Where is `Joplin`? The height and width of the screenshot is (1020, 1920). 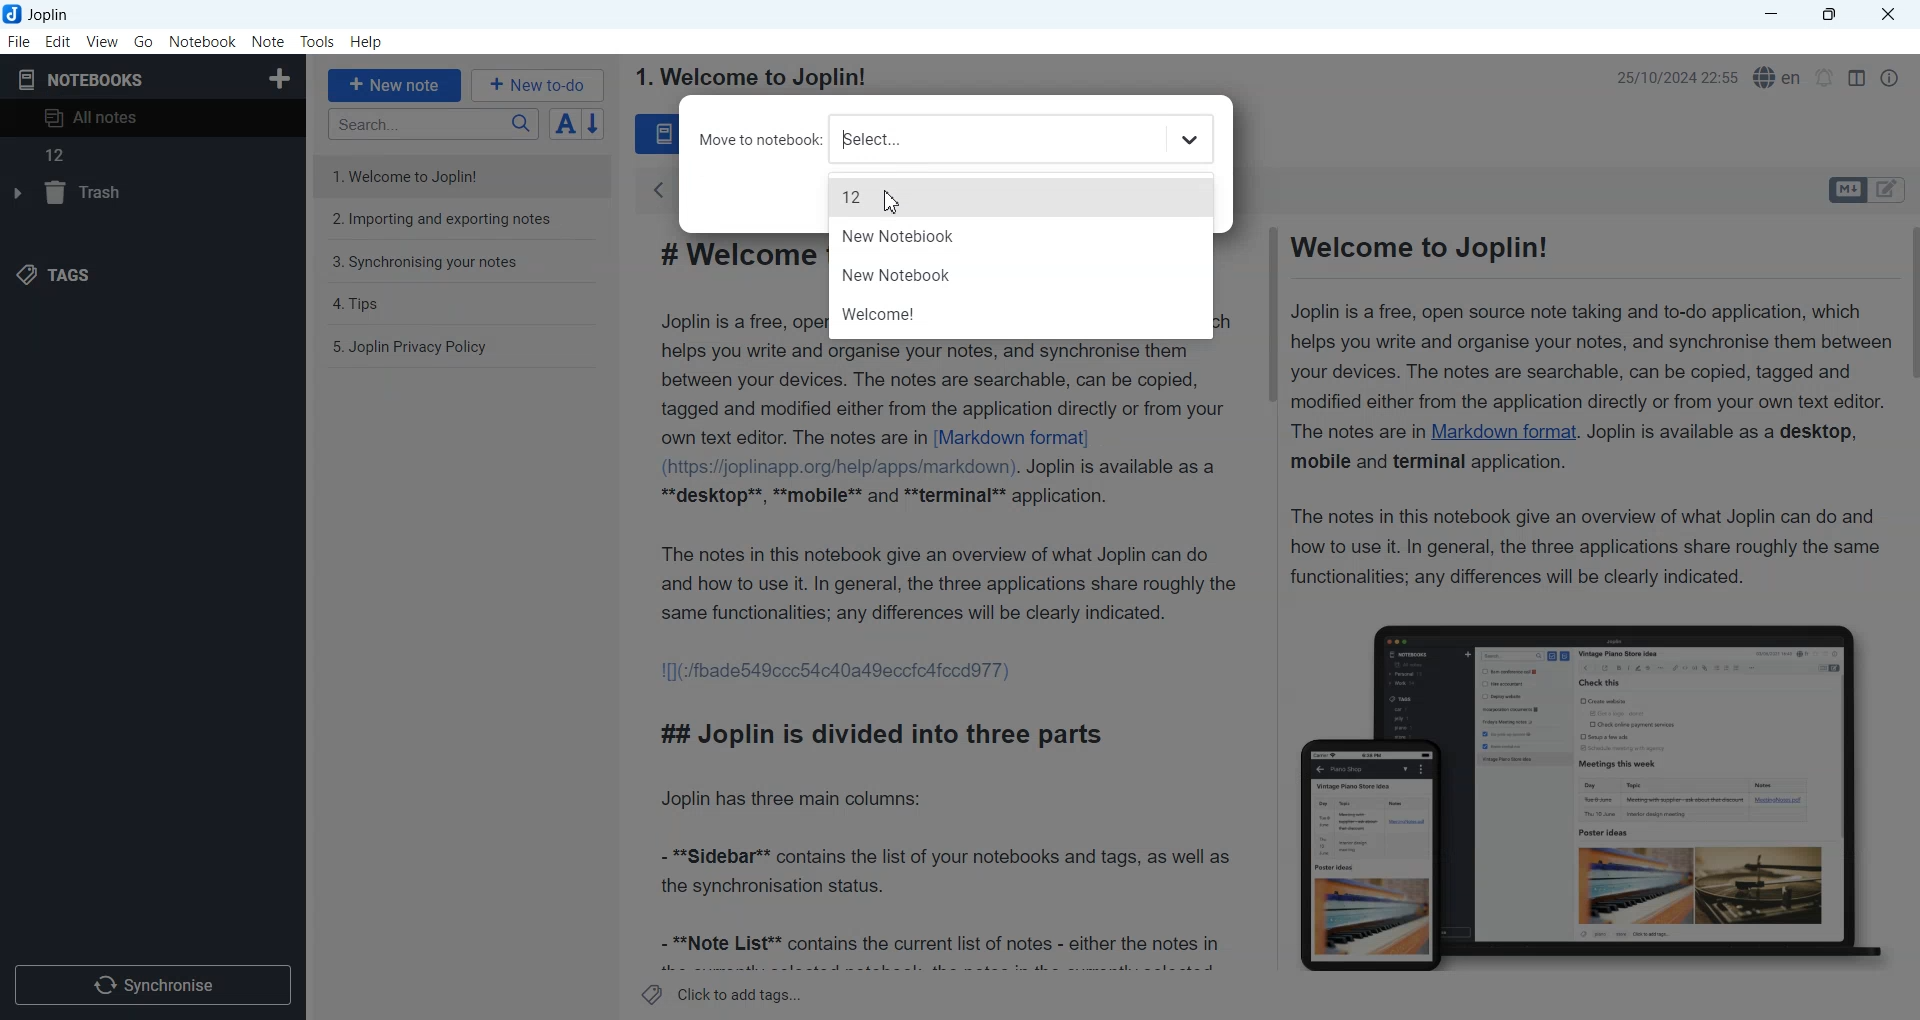
Joplin is located at coordinates (43, 14).